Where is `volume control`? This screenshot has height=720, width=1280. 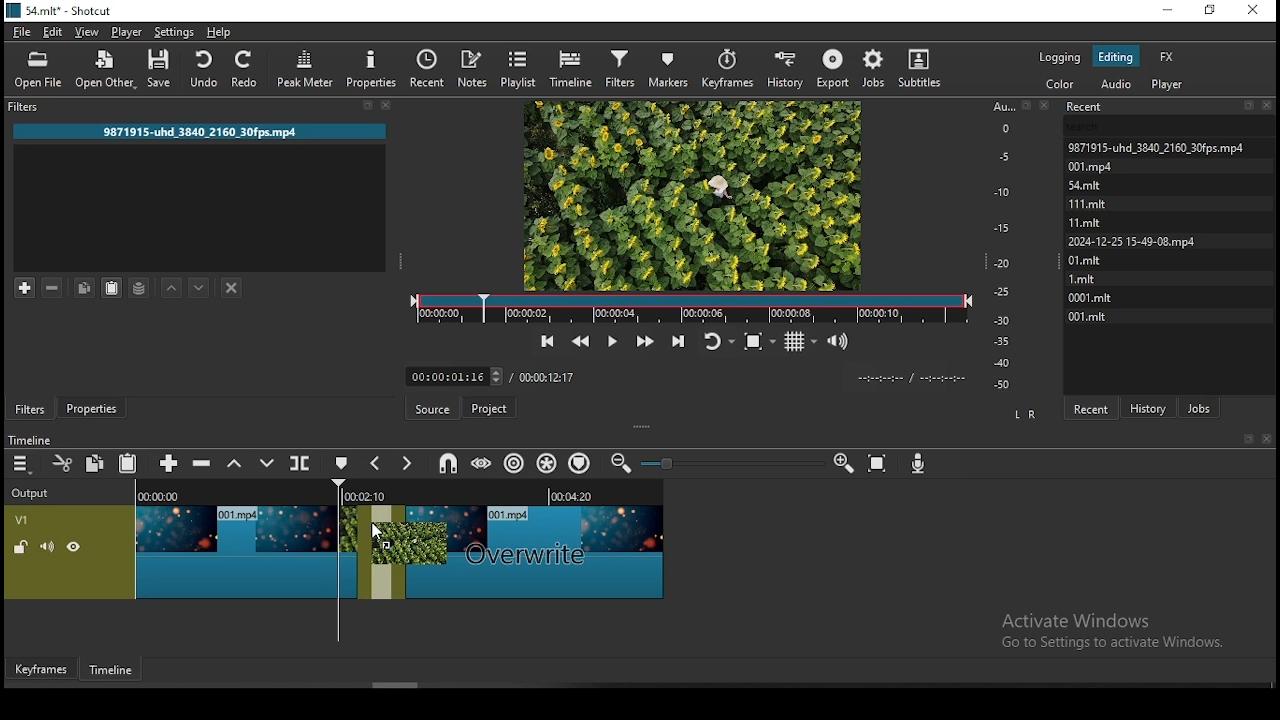 volume control is located at coordinates (840, 342).